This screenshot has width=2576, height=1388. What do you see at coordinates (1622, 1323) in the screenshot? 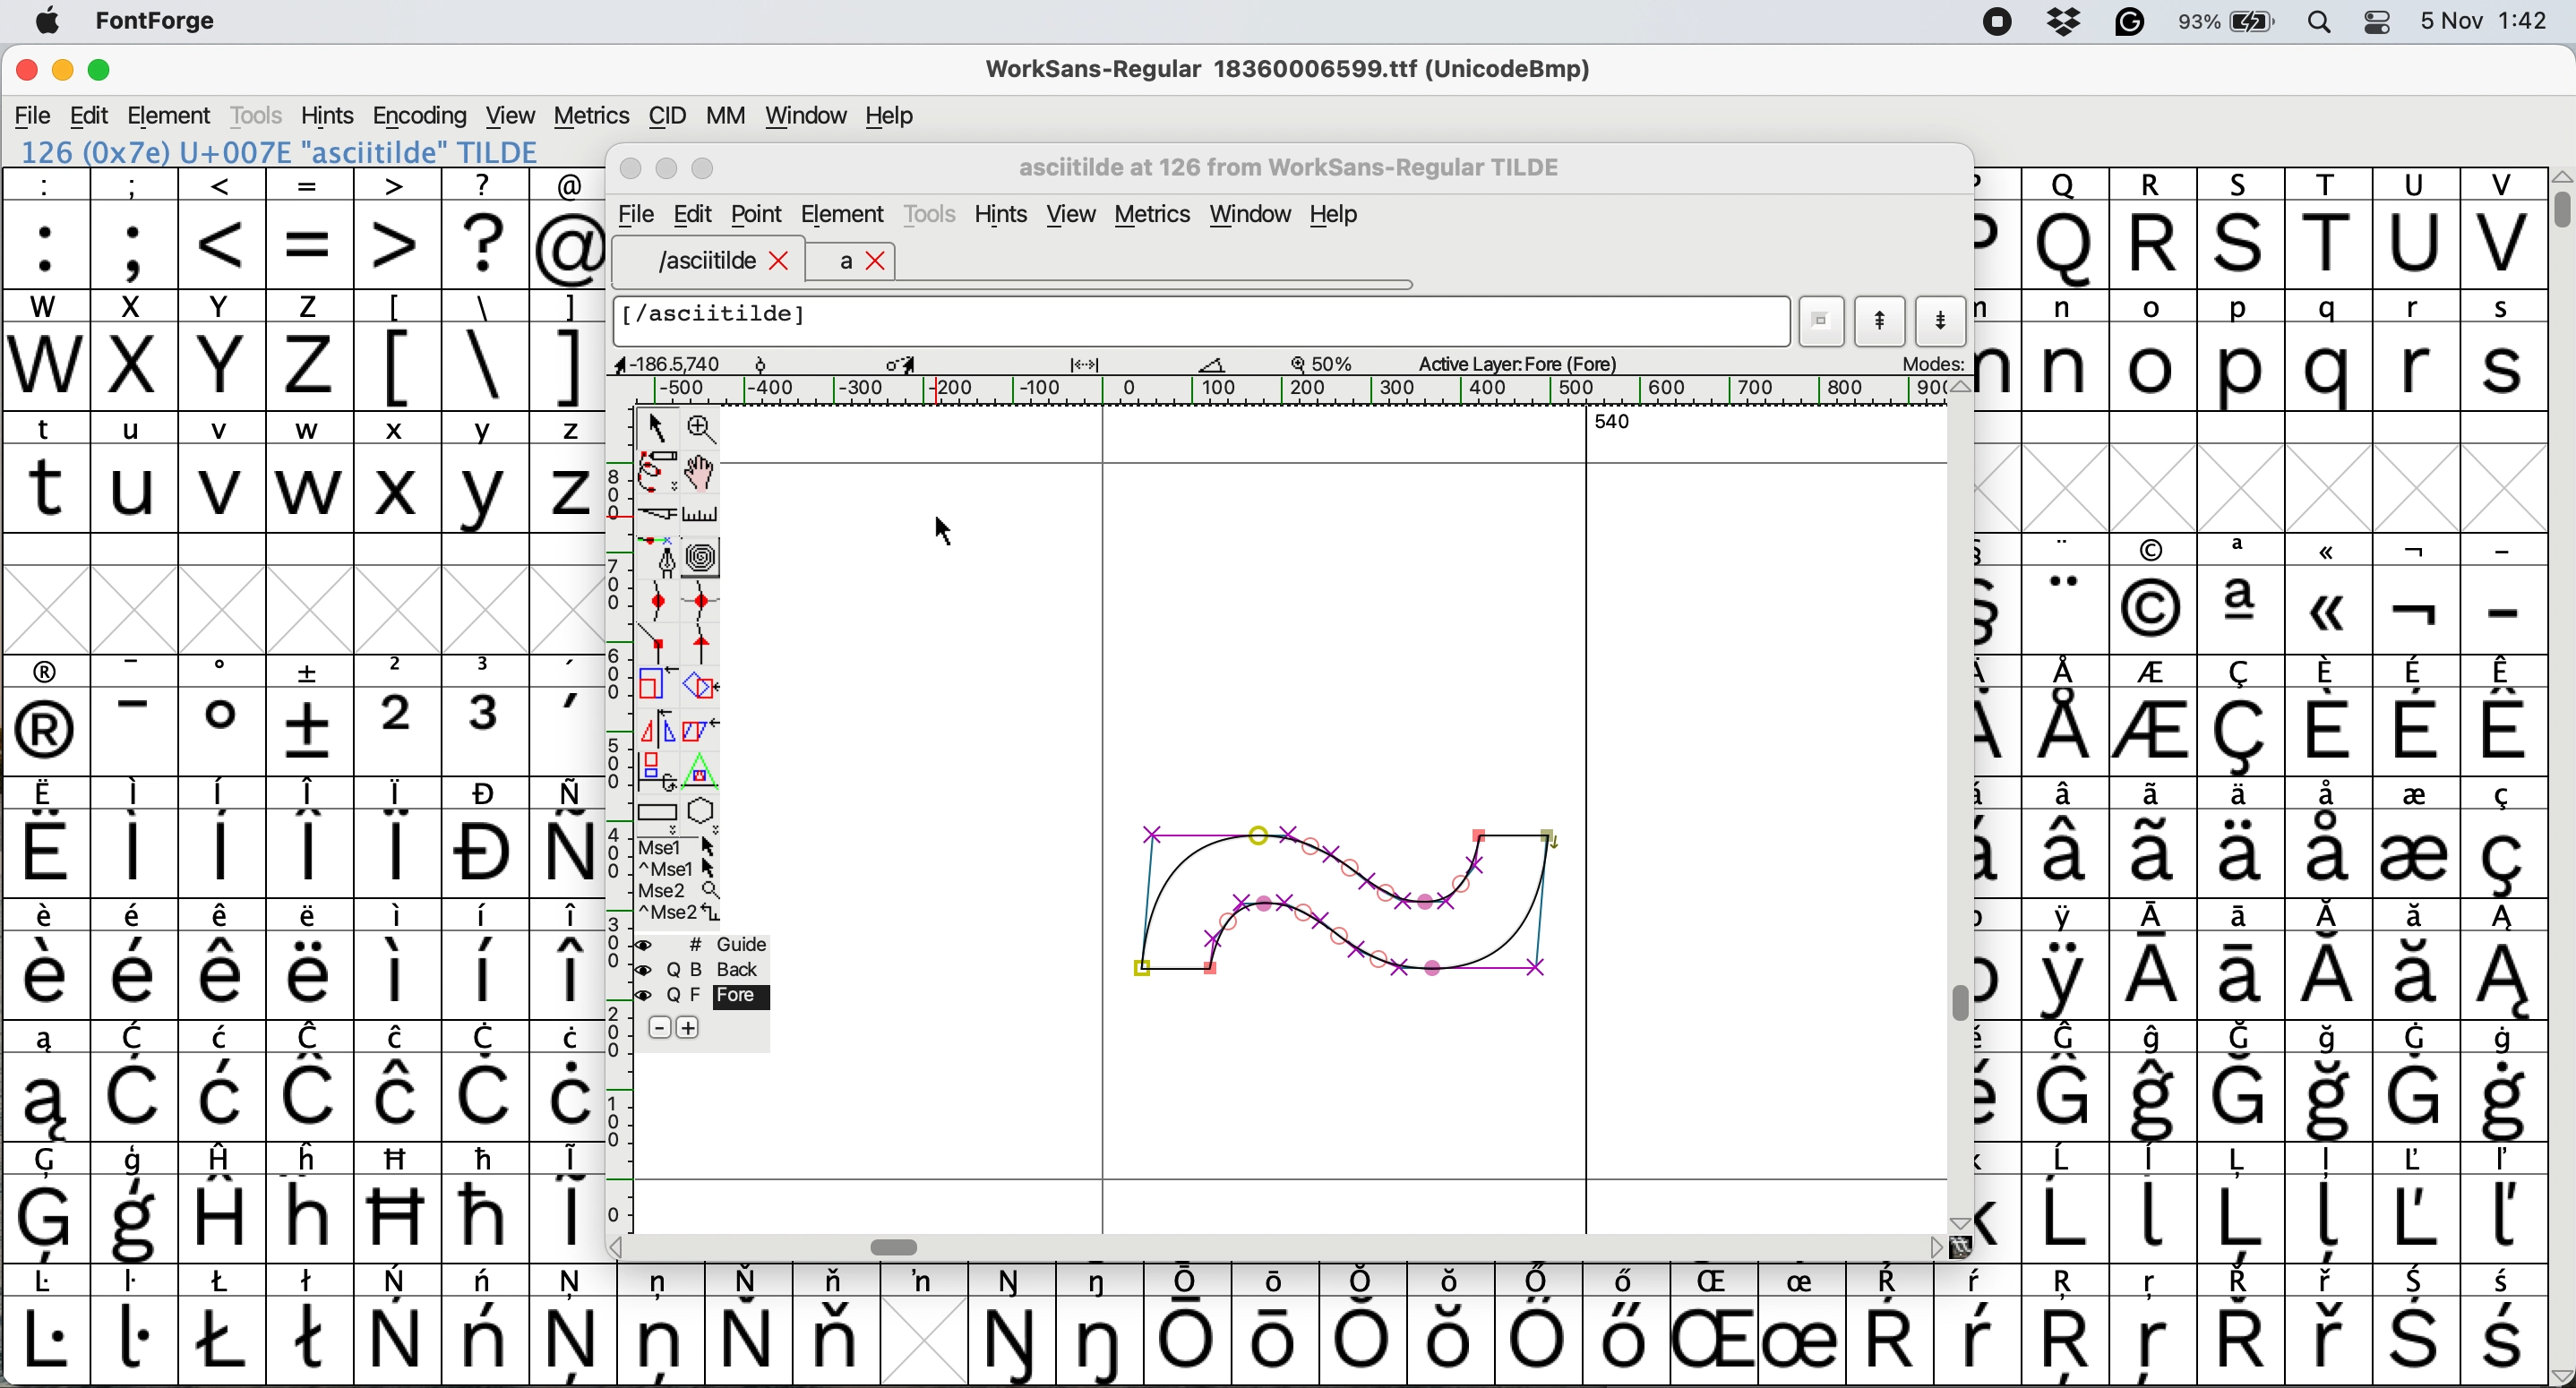
I see `symbol` at bounding box center [1622, 1323].